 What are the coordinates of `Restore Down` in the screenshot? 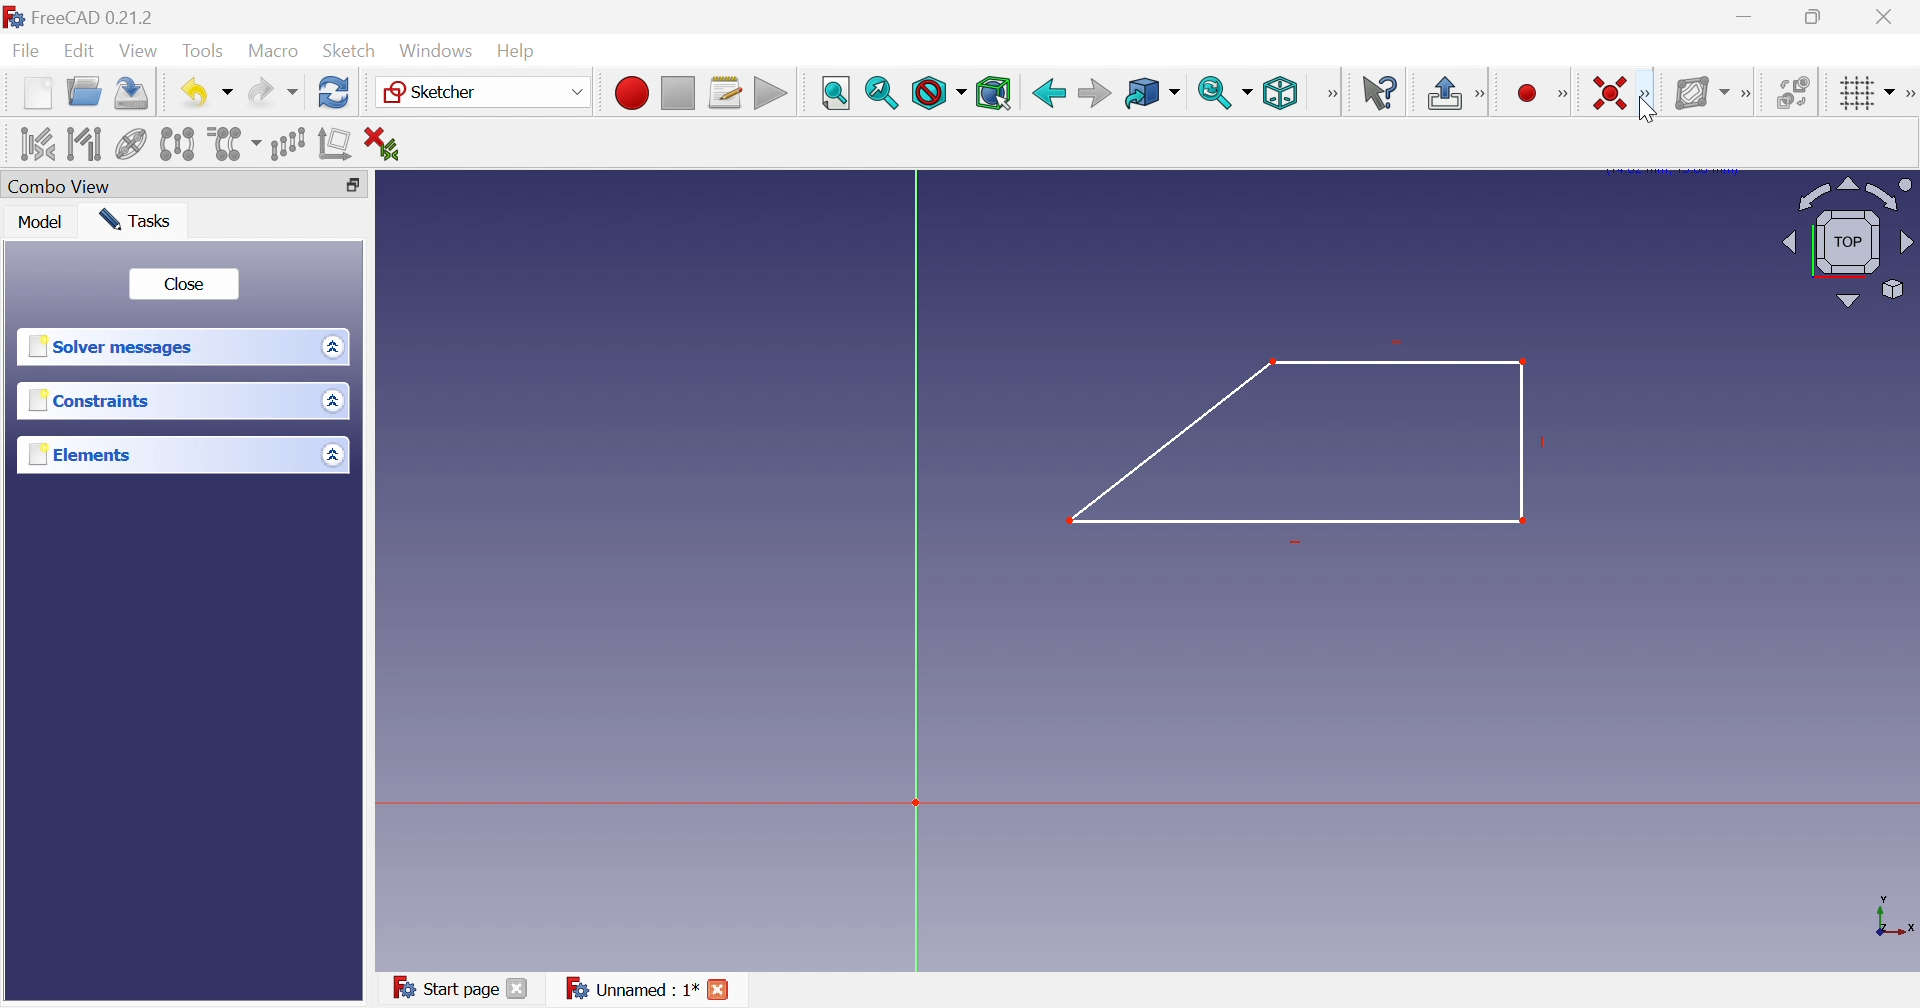 It's located at (1816, 16).